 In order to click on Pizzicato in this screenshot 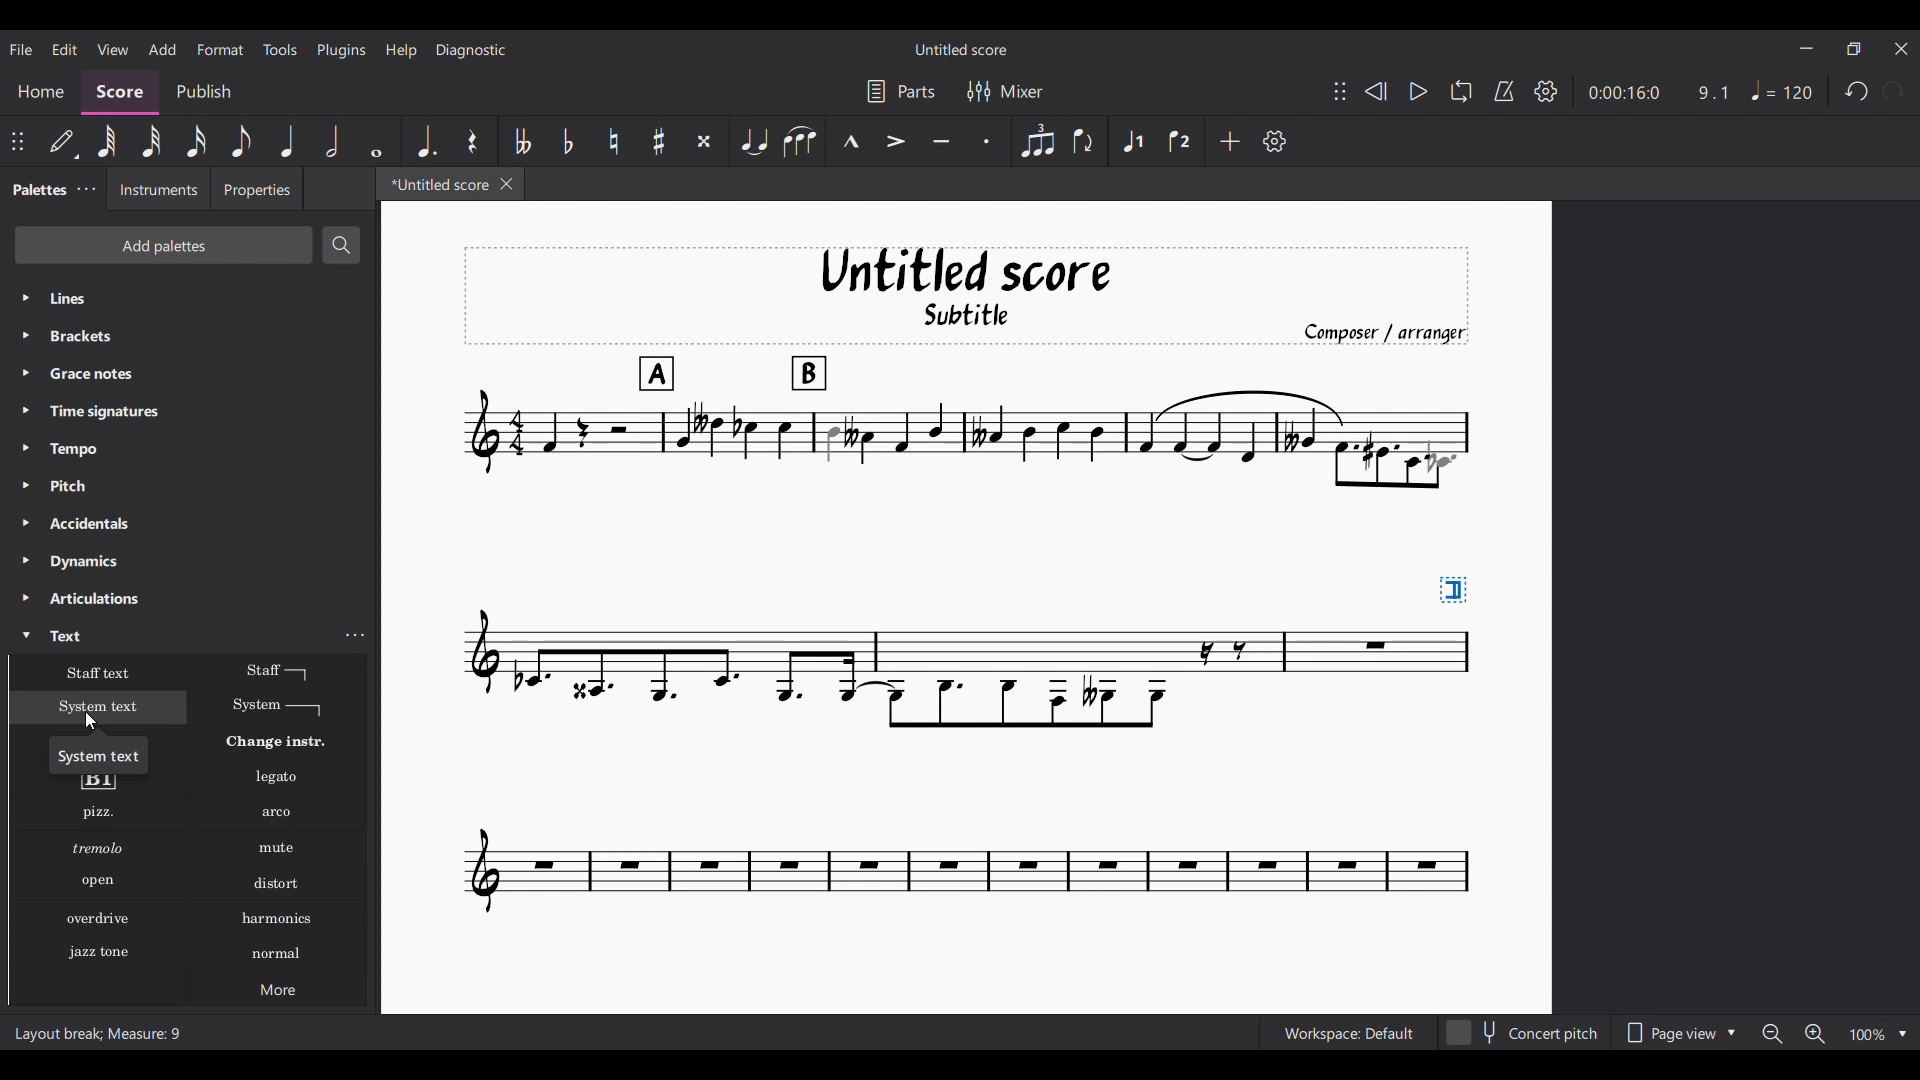, I will do `click(98, 812)`.